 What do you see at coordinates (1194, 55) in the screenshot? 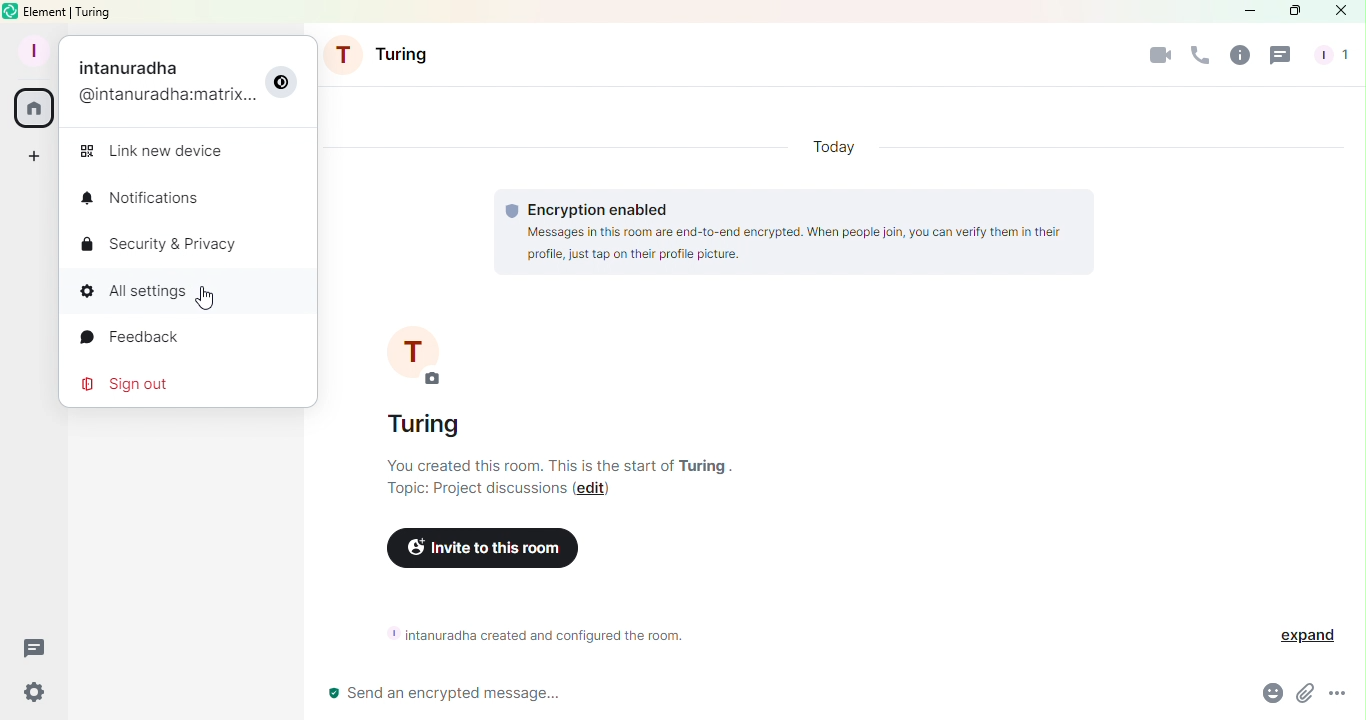
I see `Call` at bounding box center [1194, 55].